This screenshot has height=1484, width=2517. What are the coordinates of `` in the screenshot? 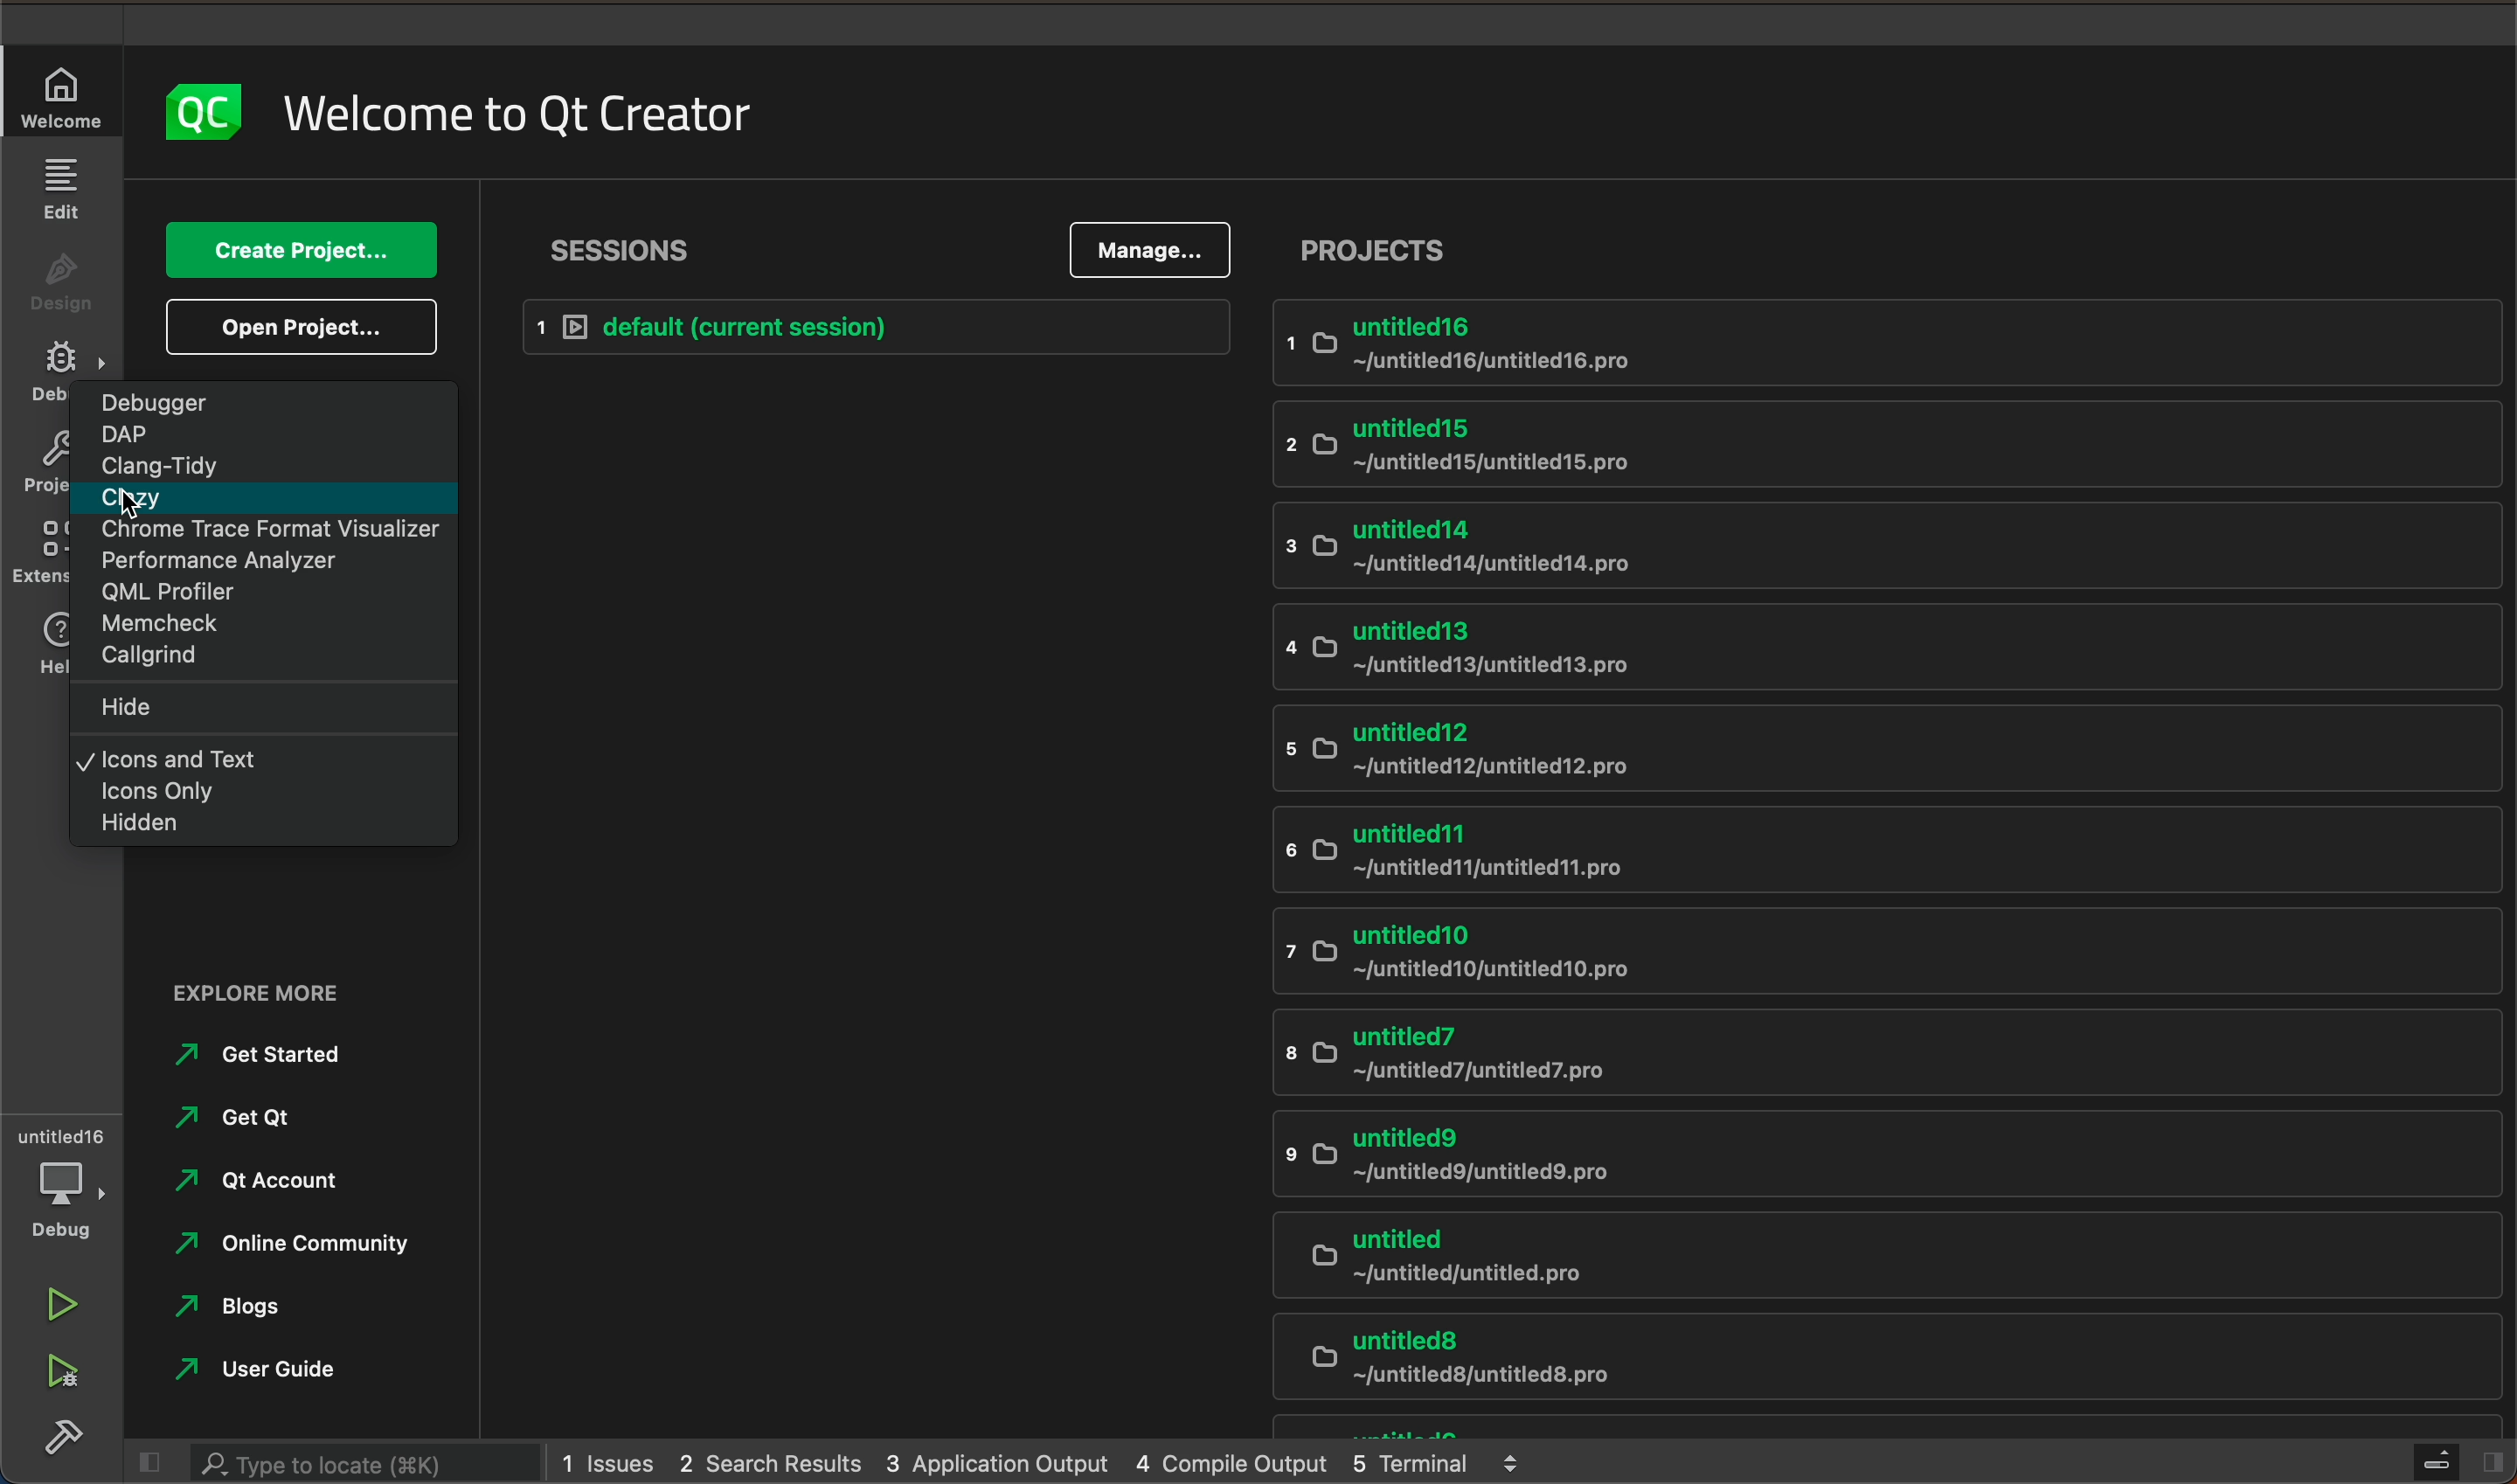 It's located at (42, 372).